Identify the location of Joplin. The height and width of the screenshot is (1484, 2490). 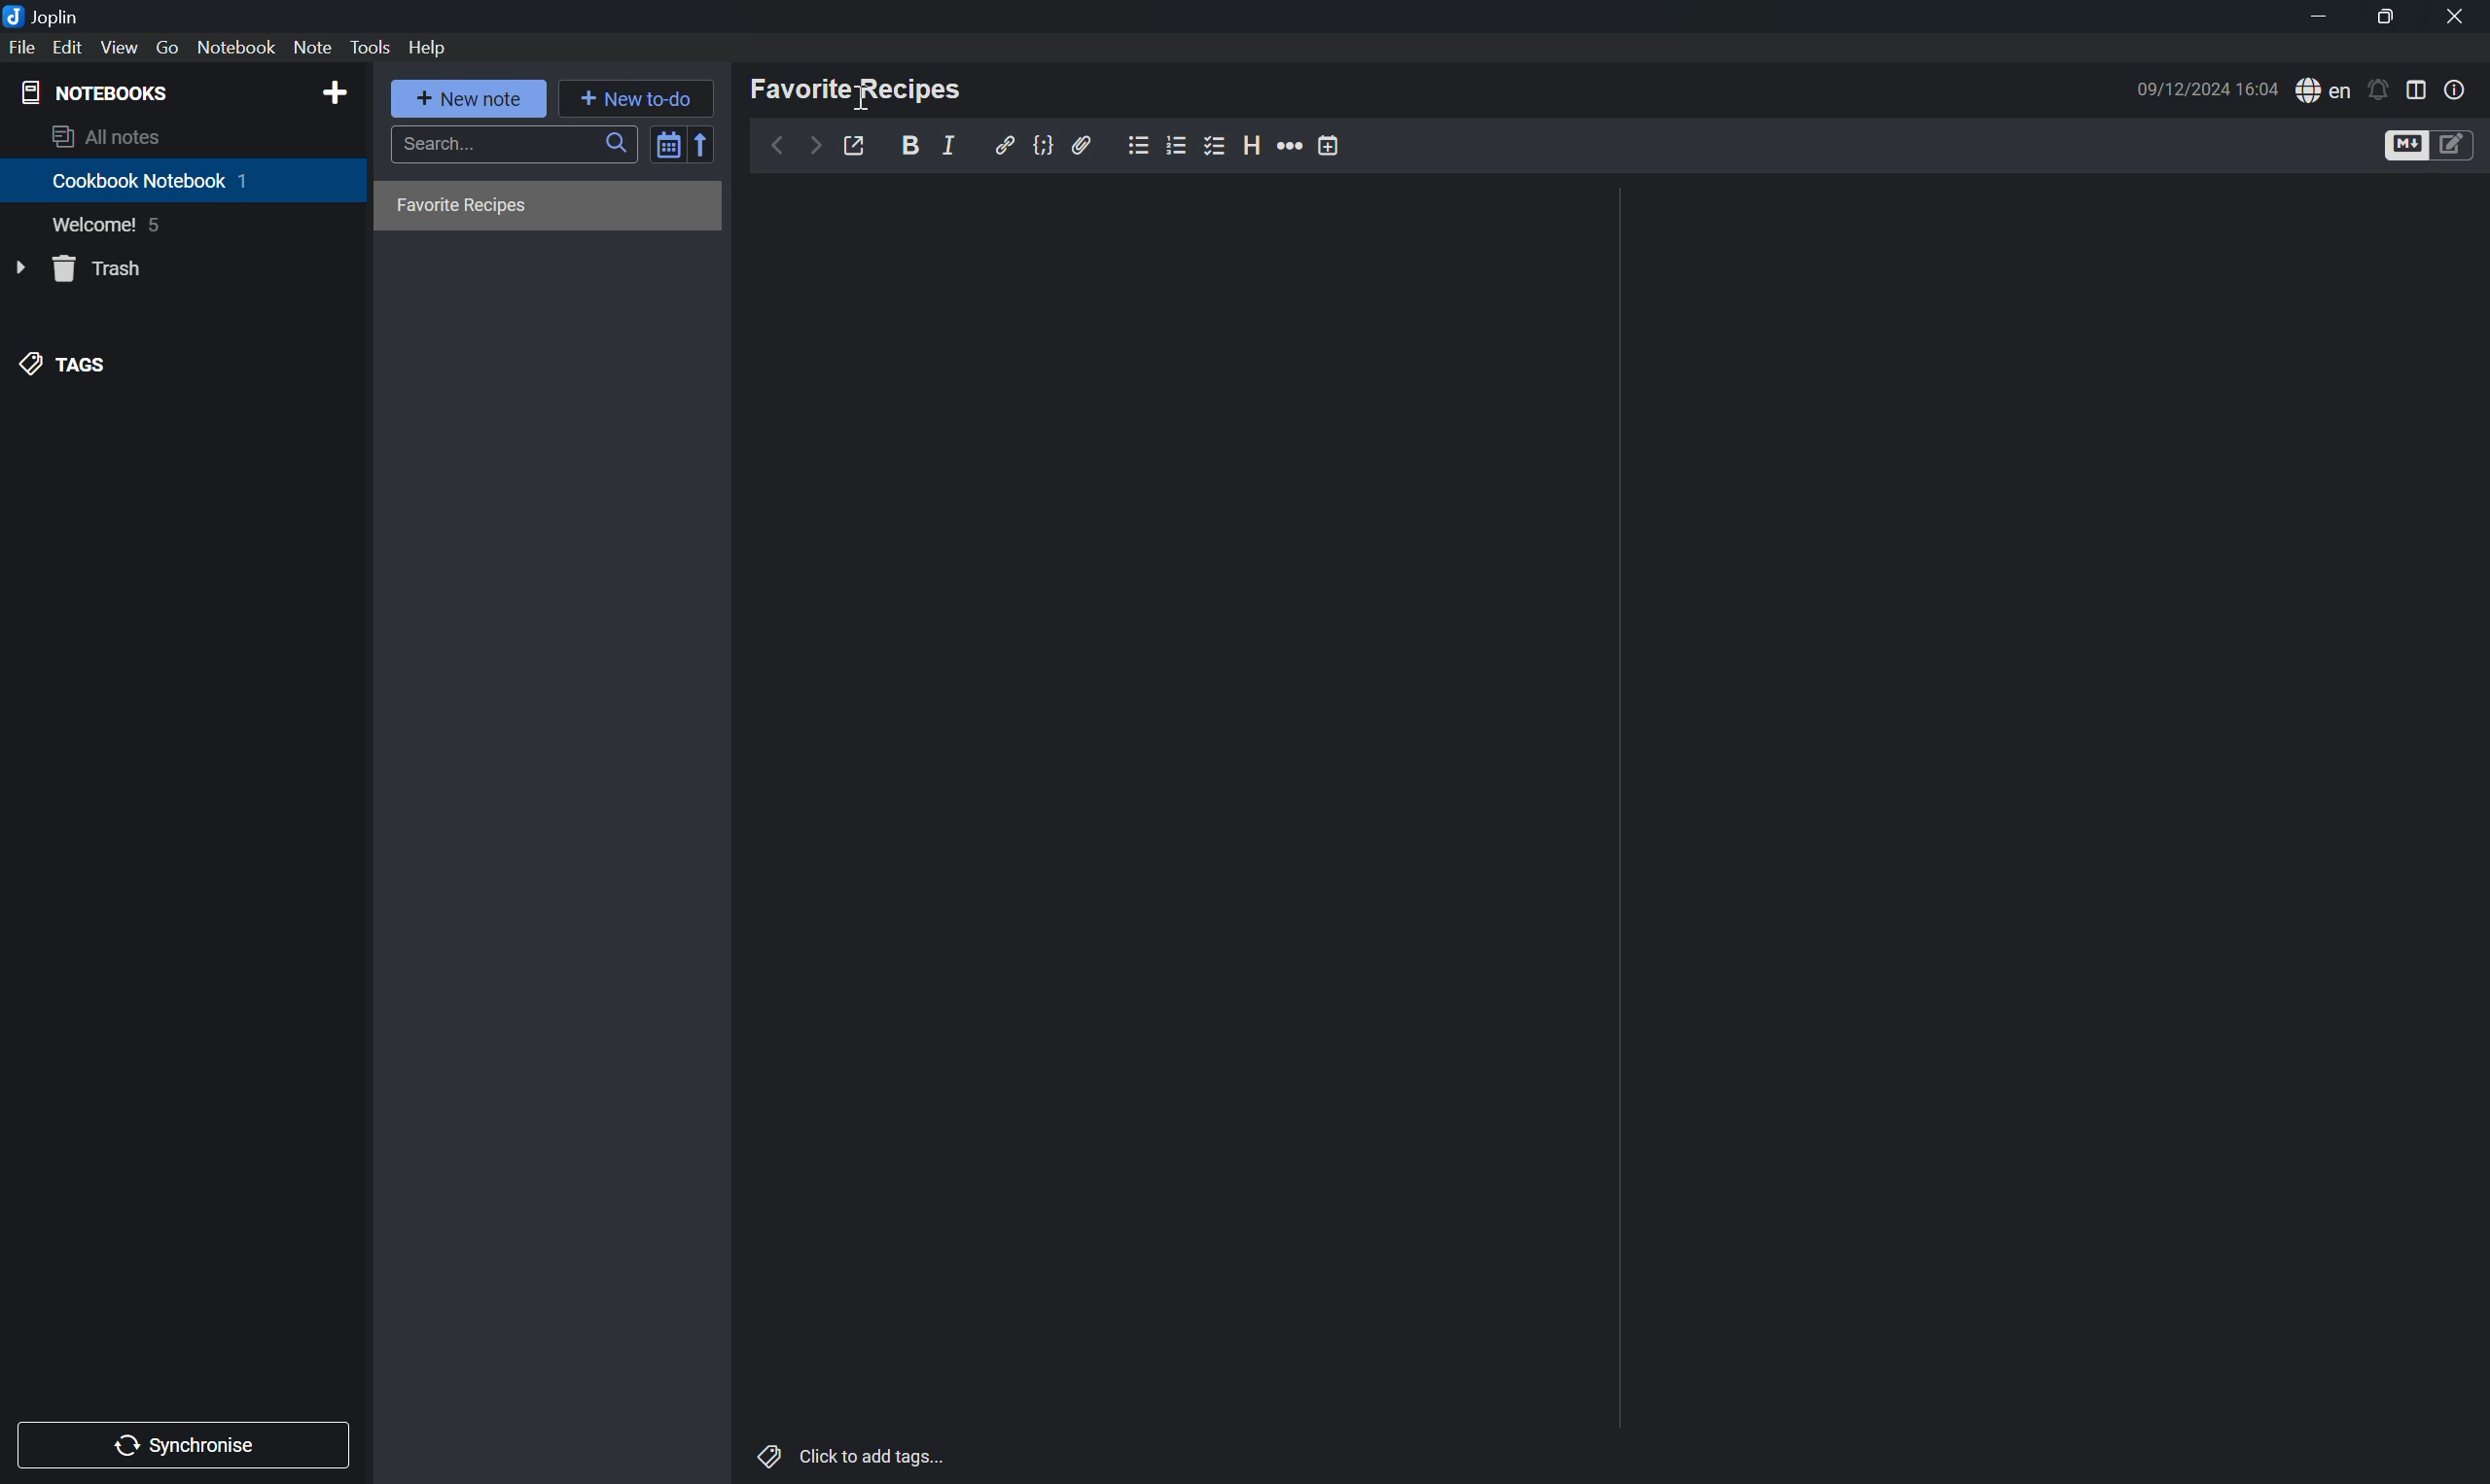
(44, 14).